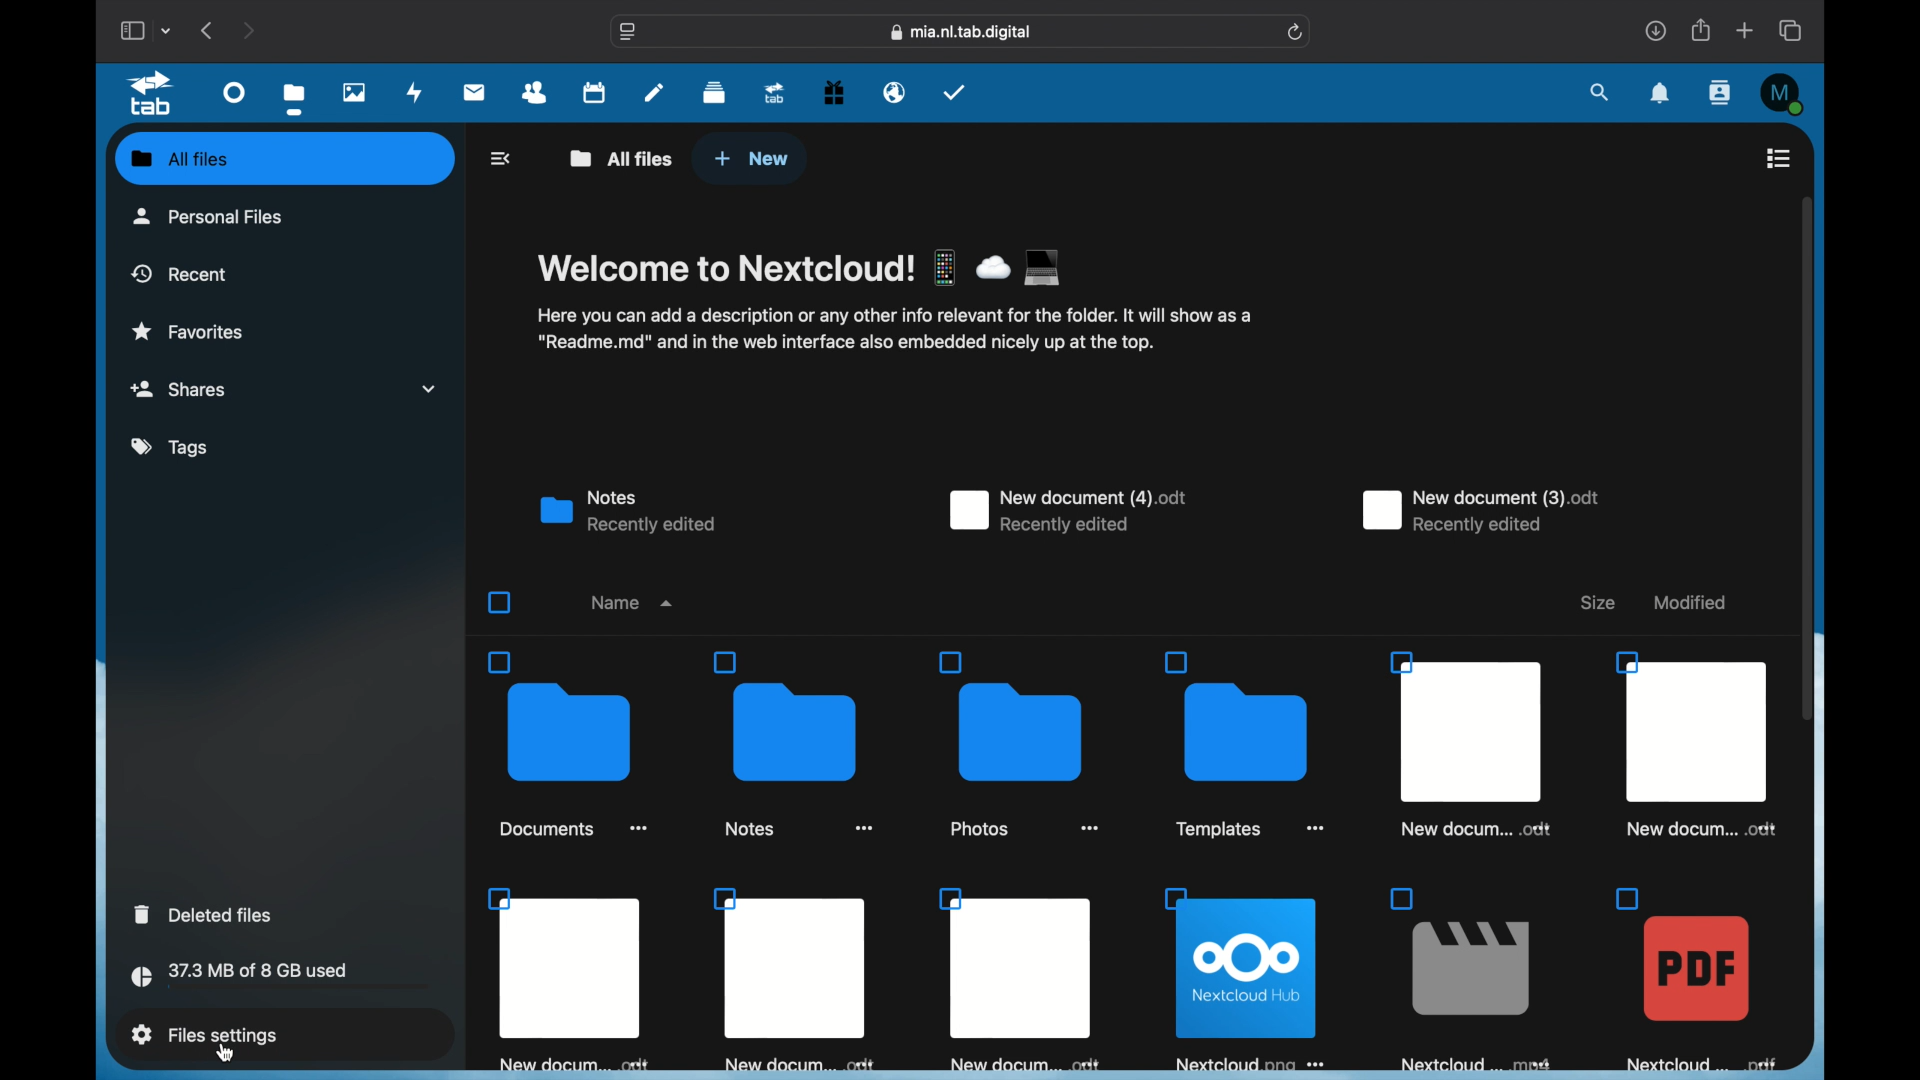 Image resolution: width=1920 pixels, height=1080 pixels. Describe the element at coordinates (1690, 603) in the screenshot. I see `modified` at that location.